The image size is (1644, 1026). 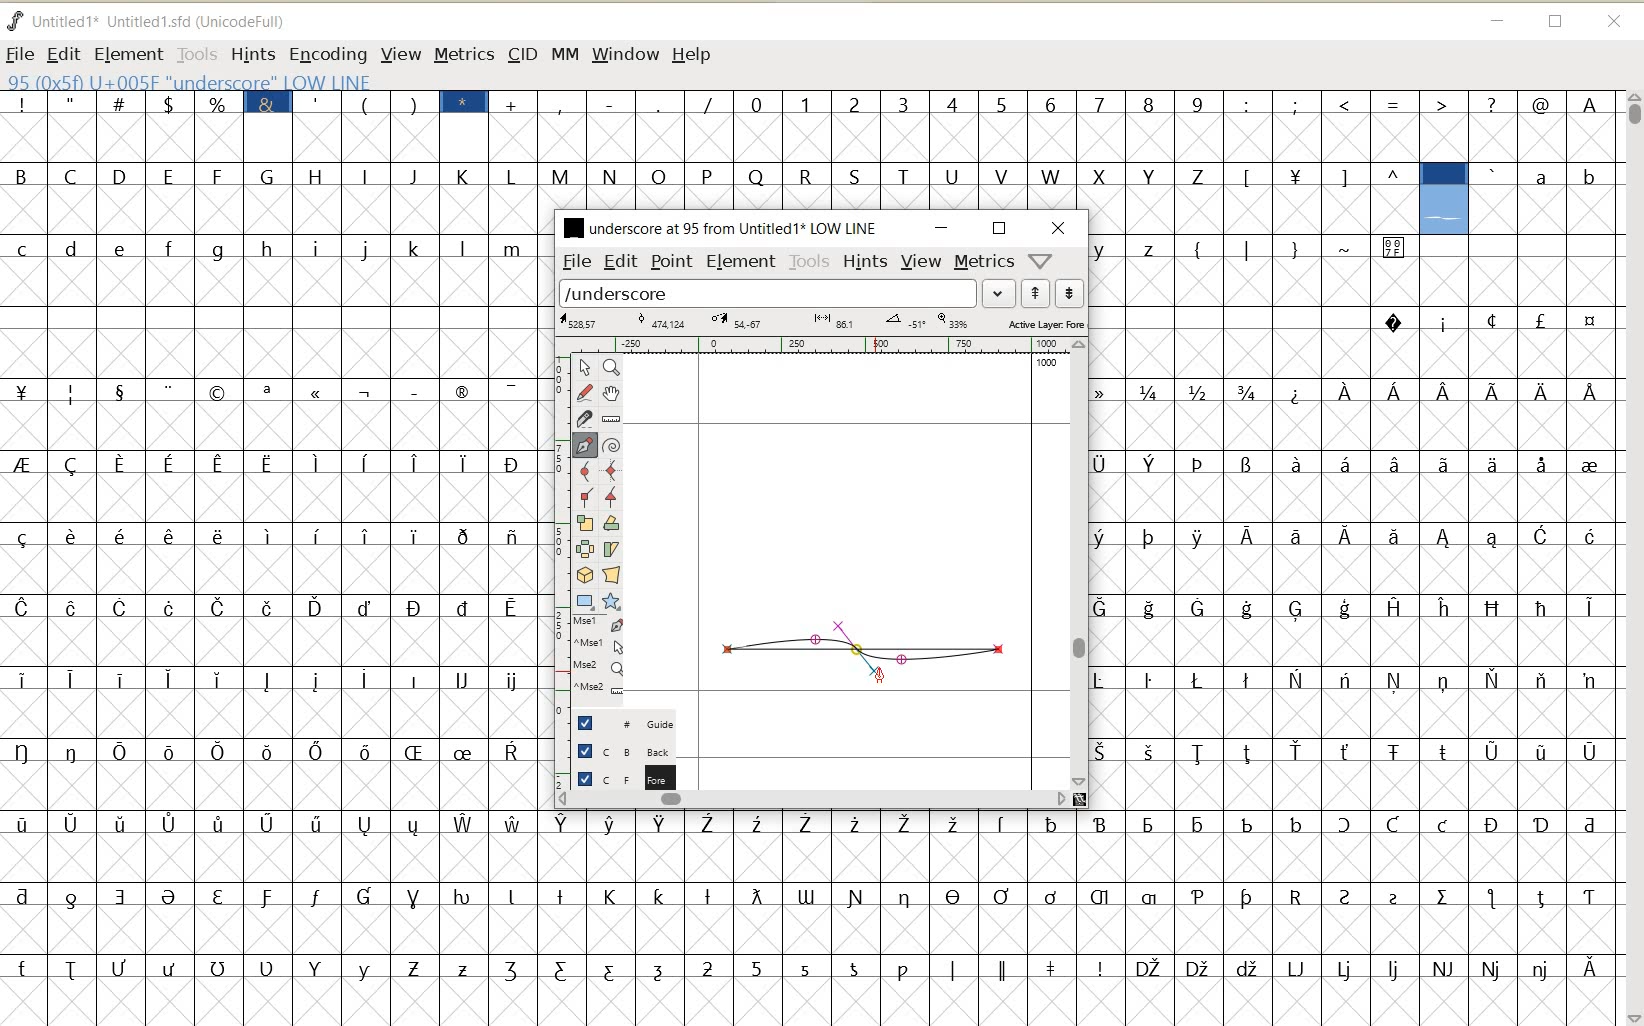 What do you see at coordinates (1556, 23) in the screenshot?
I see `RESTORE` at bounding box center [1556, 23].